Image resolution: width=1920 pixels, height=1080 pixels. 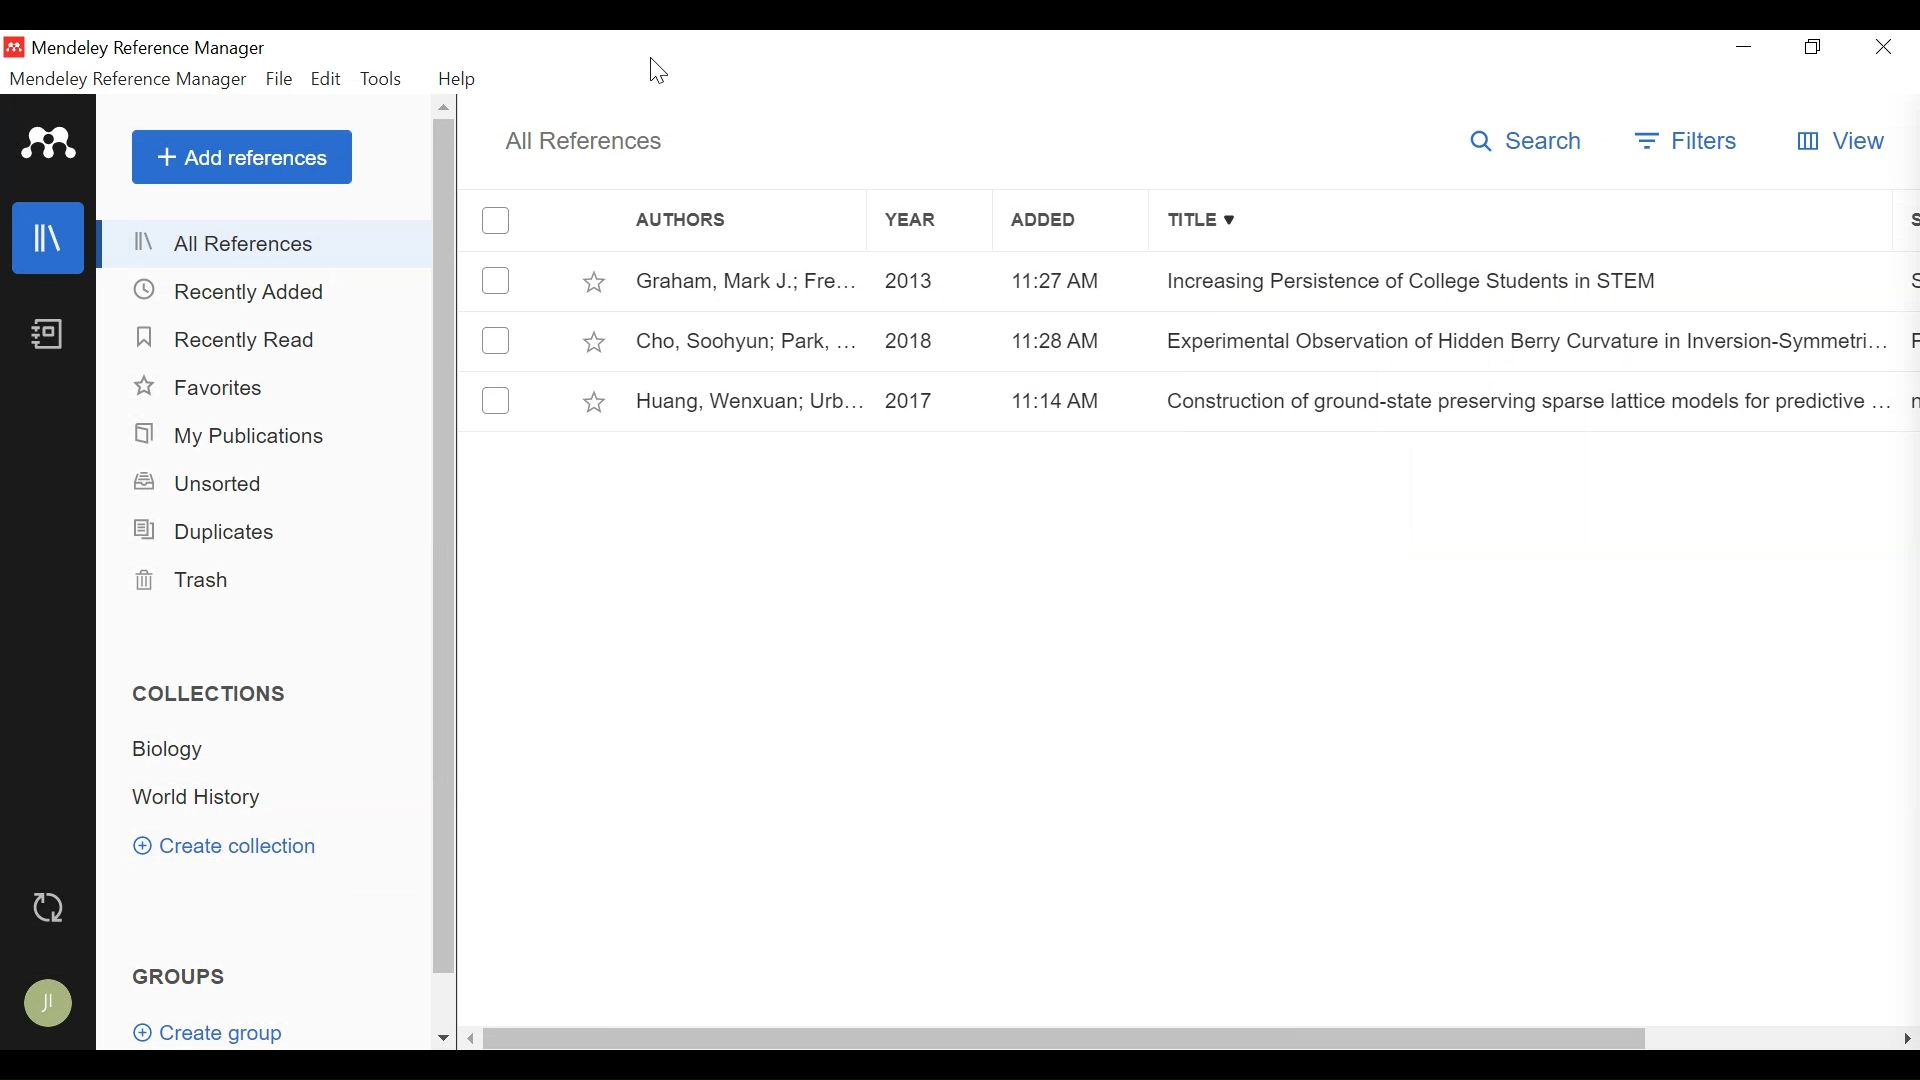 What do you see at coordinates (1071, 342) in the screenshot?
I see `11:28 AM` at bounding box center [1071, 342].